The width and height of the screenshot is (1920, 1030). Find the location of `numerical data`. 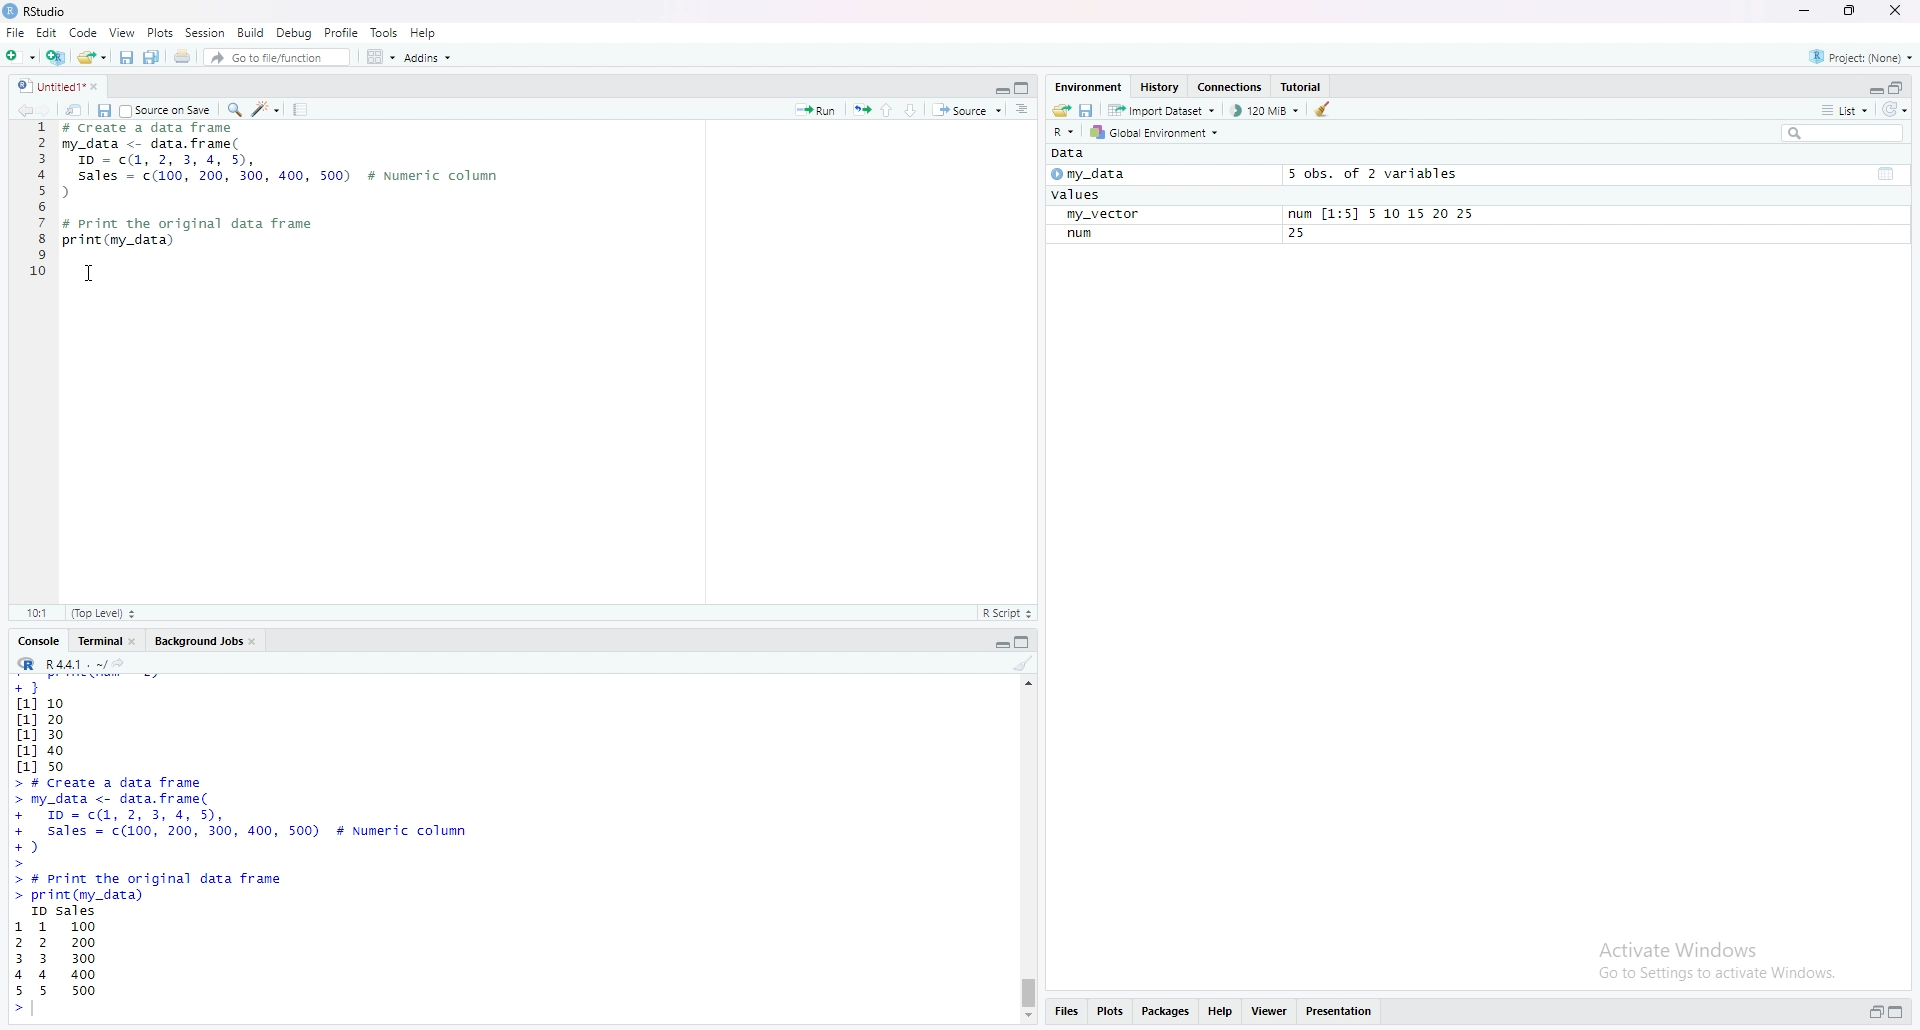

numerical data is located at coordinates (48, 725).